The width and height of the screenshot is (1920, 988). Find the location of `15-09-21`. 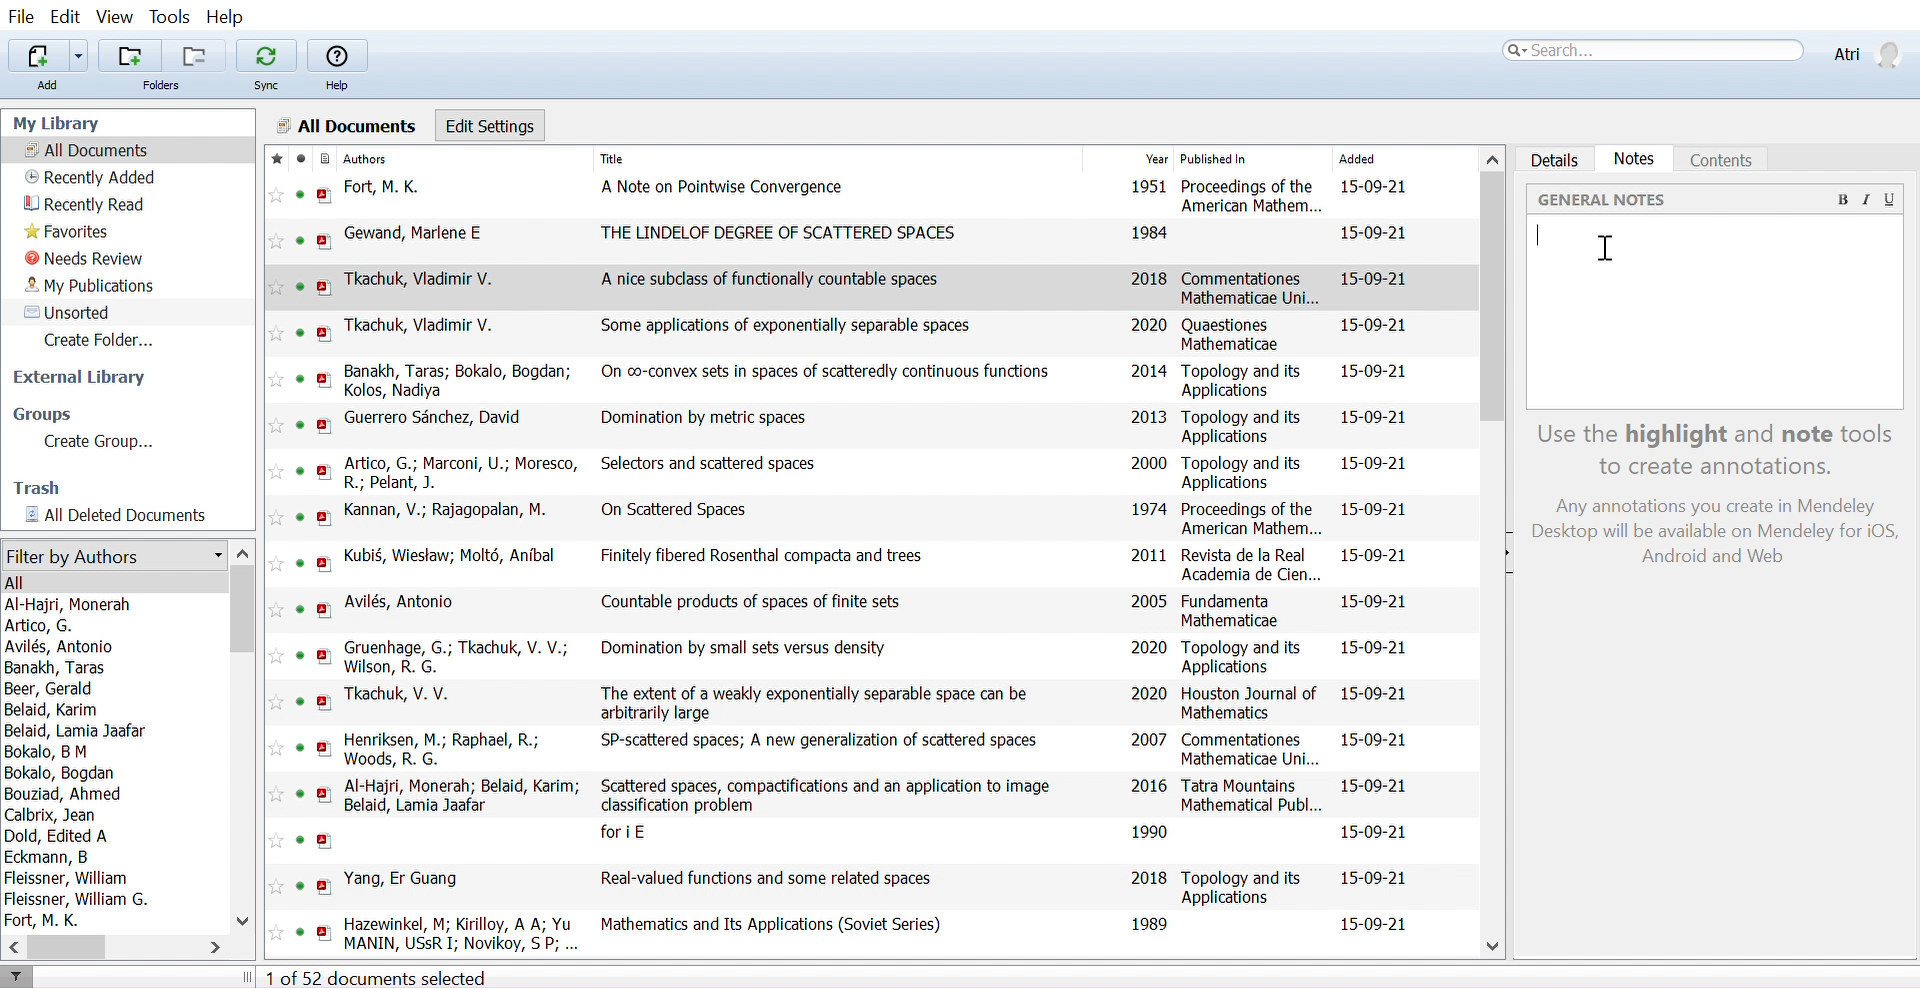

15-09-21 is located at coordinates (1376, 554).